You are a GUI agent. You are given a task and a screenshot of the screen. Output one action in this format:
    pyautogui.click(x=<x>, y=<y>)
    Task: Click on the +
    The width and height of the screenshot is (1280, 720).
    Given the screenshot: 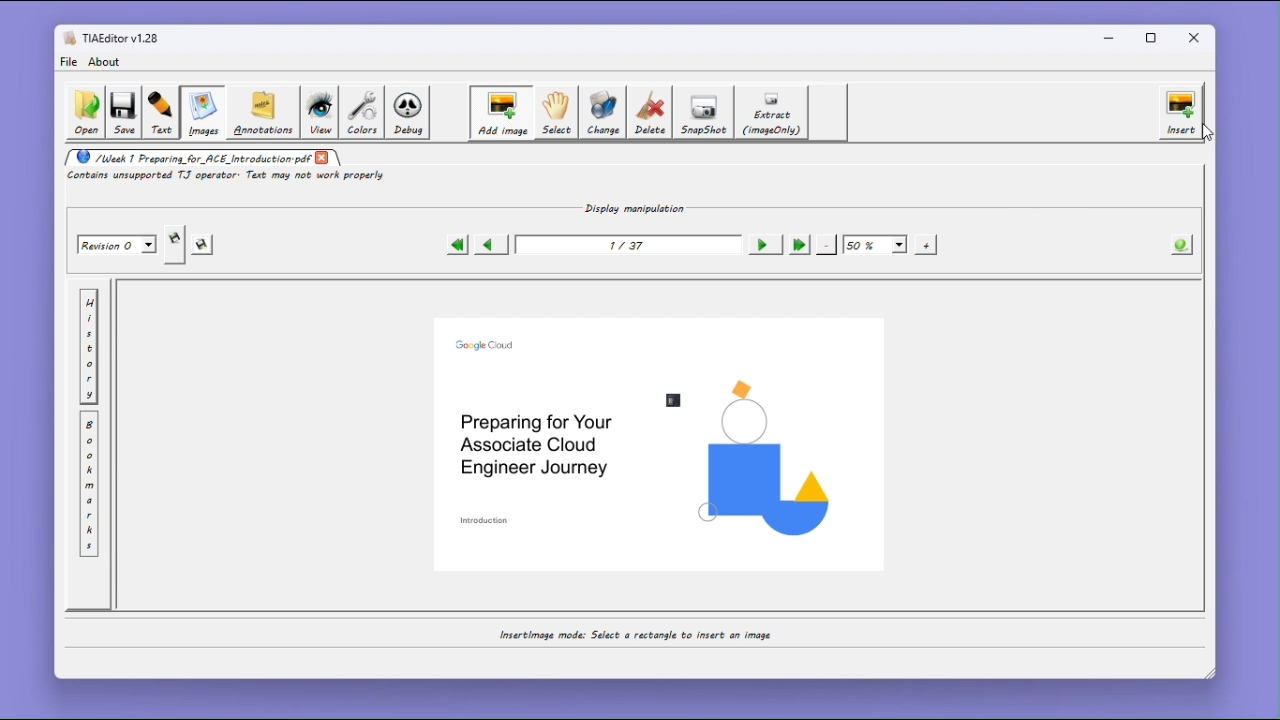 What is the action you would take?
    pyautogui.click(x=927, y=244)
    